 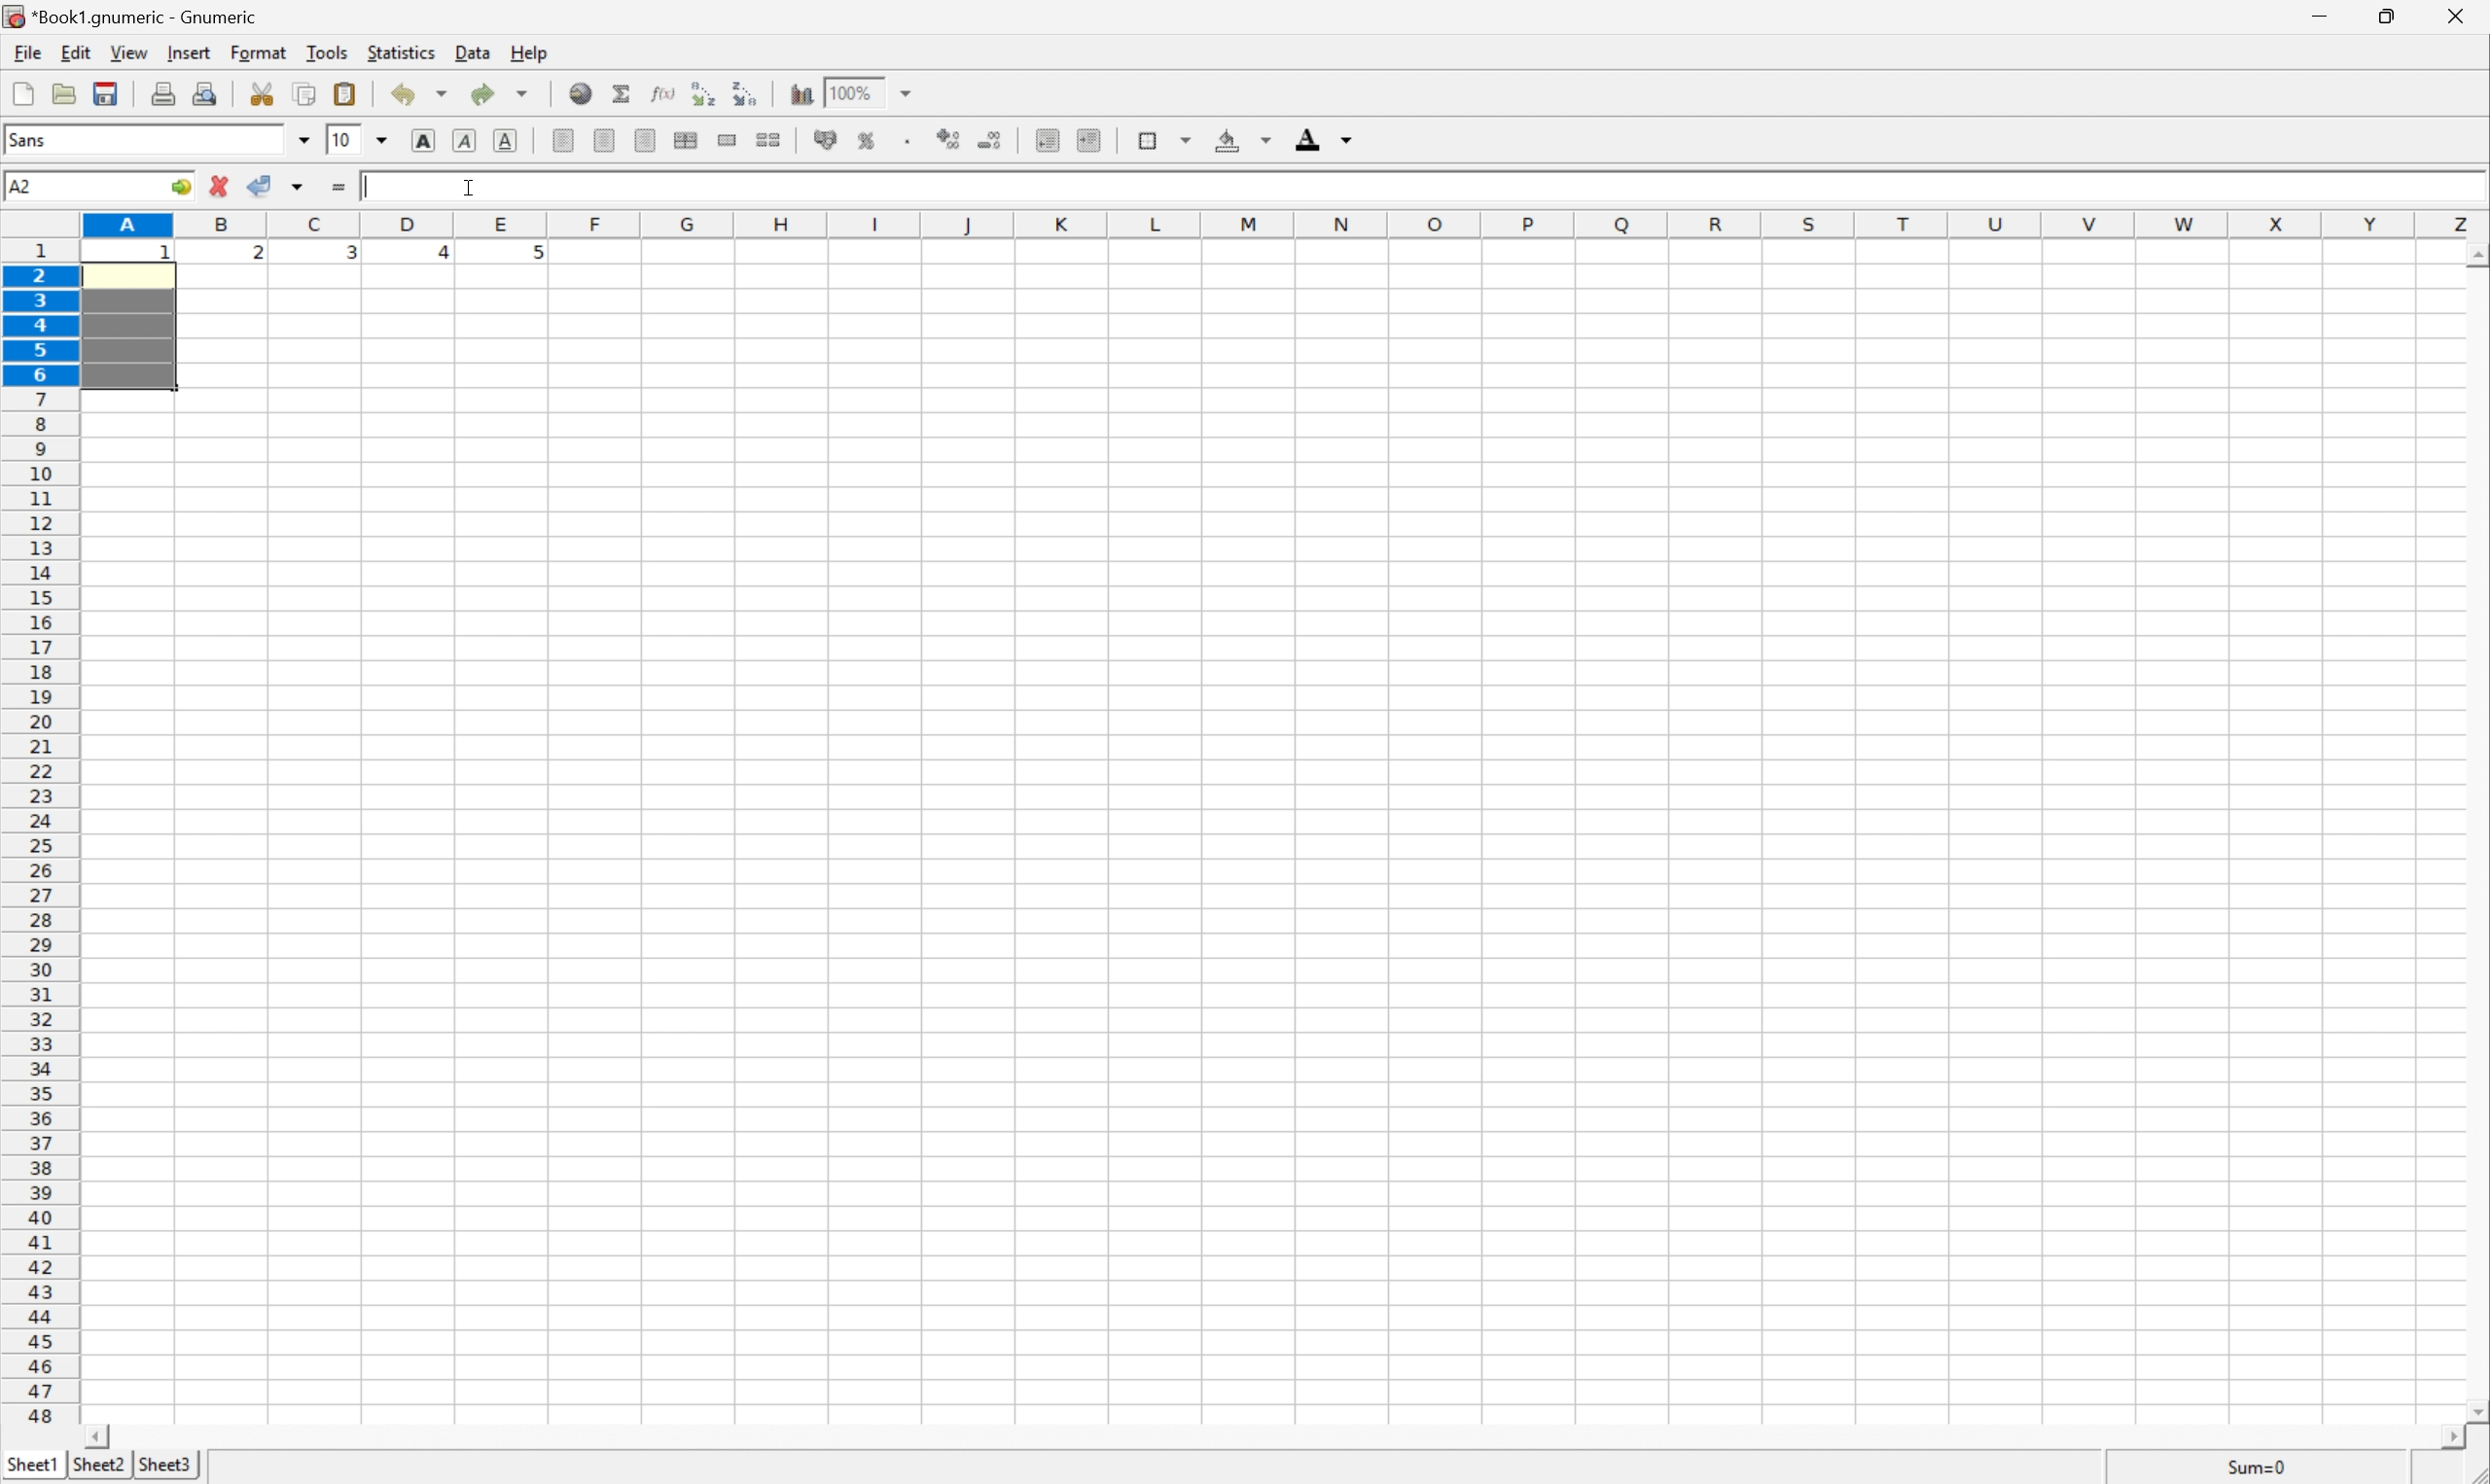 What do you see at coordinates (2241, 1466) in the screenshot?
I see `sum=0` at bounding box center [2241, 1466].